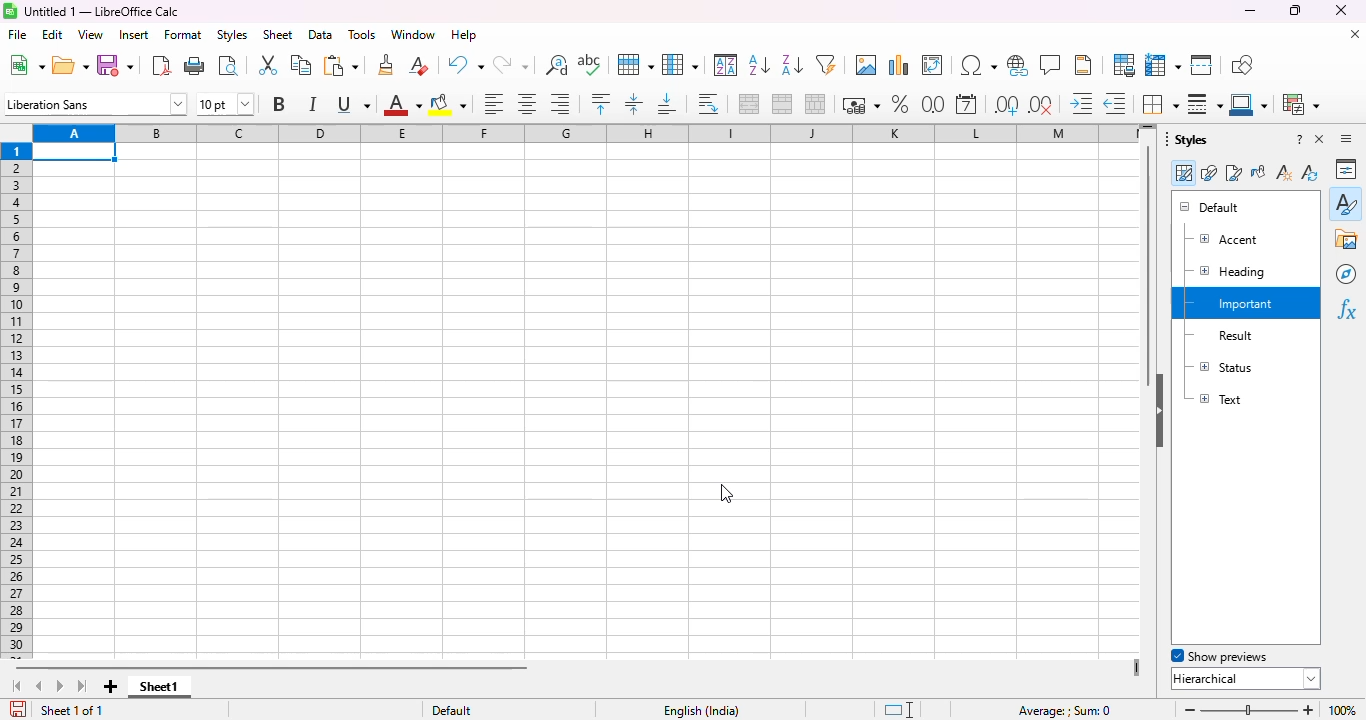 Image resolution: width=1366 pixels, height=720 pixels. Describe the element at coordinates (1083, 65) in the screenshot. I see `headers and footers` at that location.